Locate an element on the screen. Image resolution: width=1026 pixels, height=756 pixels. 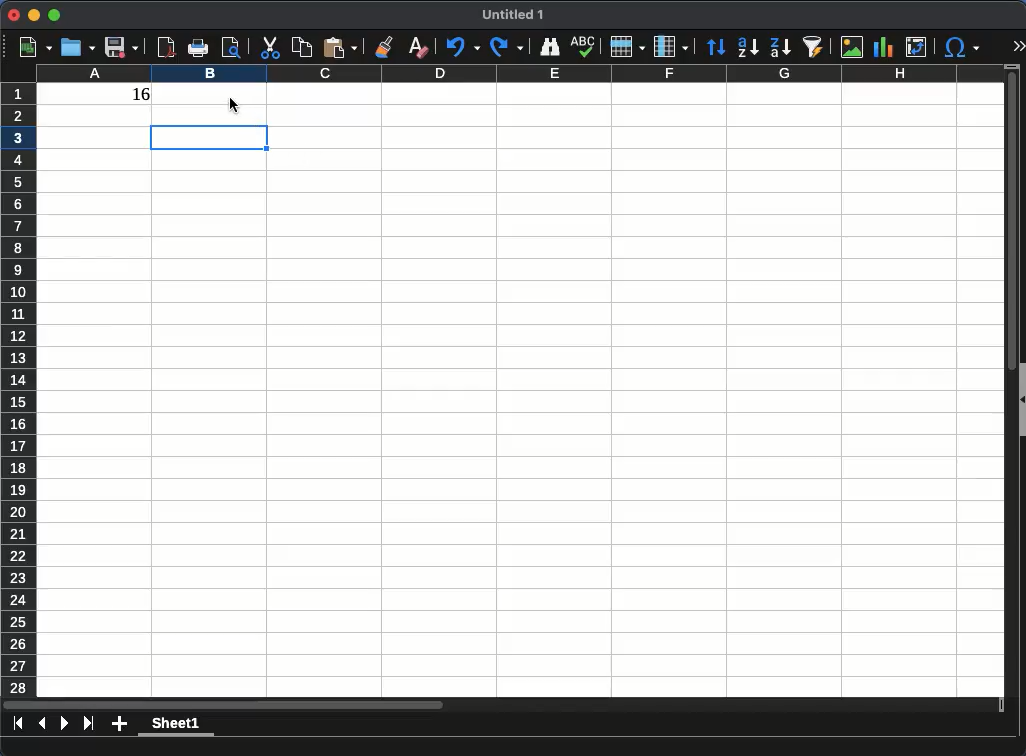
open is located at coordinates (76, 48).